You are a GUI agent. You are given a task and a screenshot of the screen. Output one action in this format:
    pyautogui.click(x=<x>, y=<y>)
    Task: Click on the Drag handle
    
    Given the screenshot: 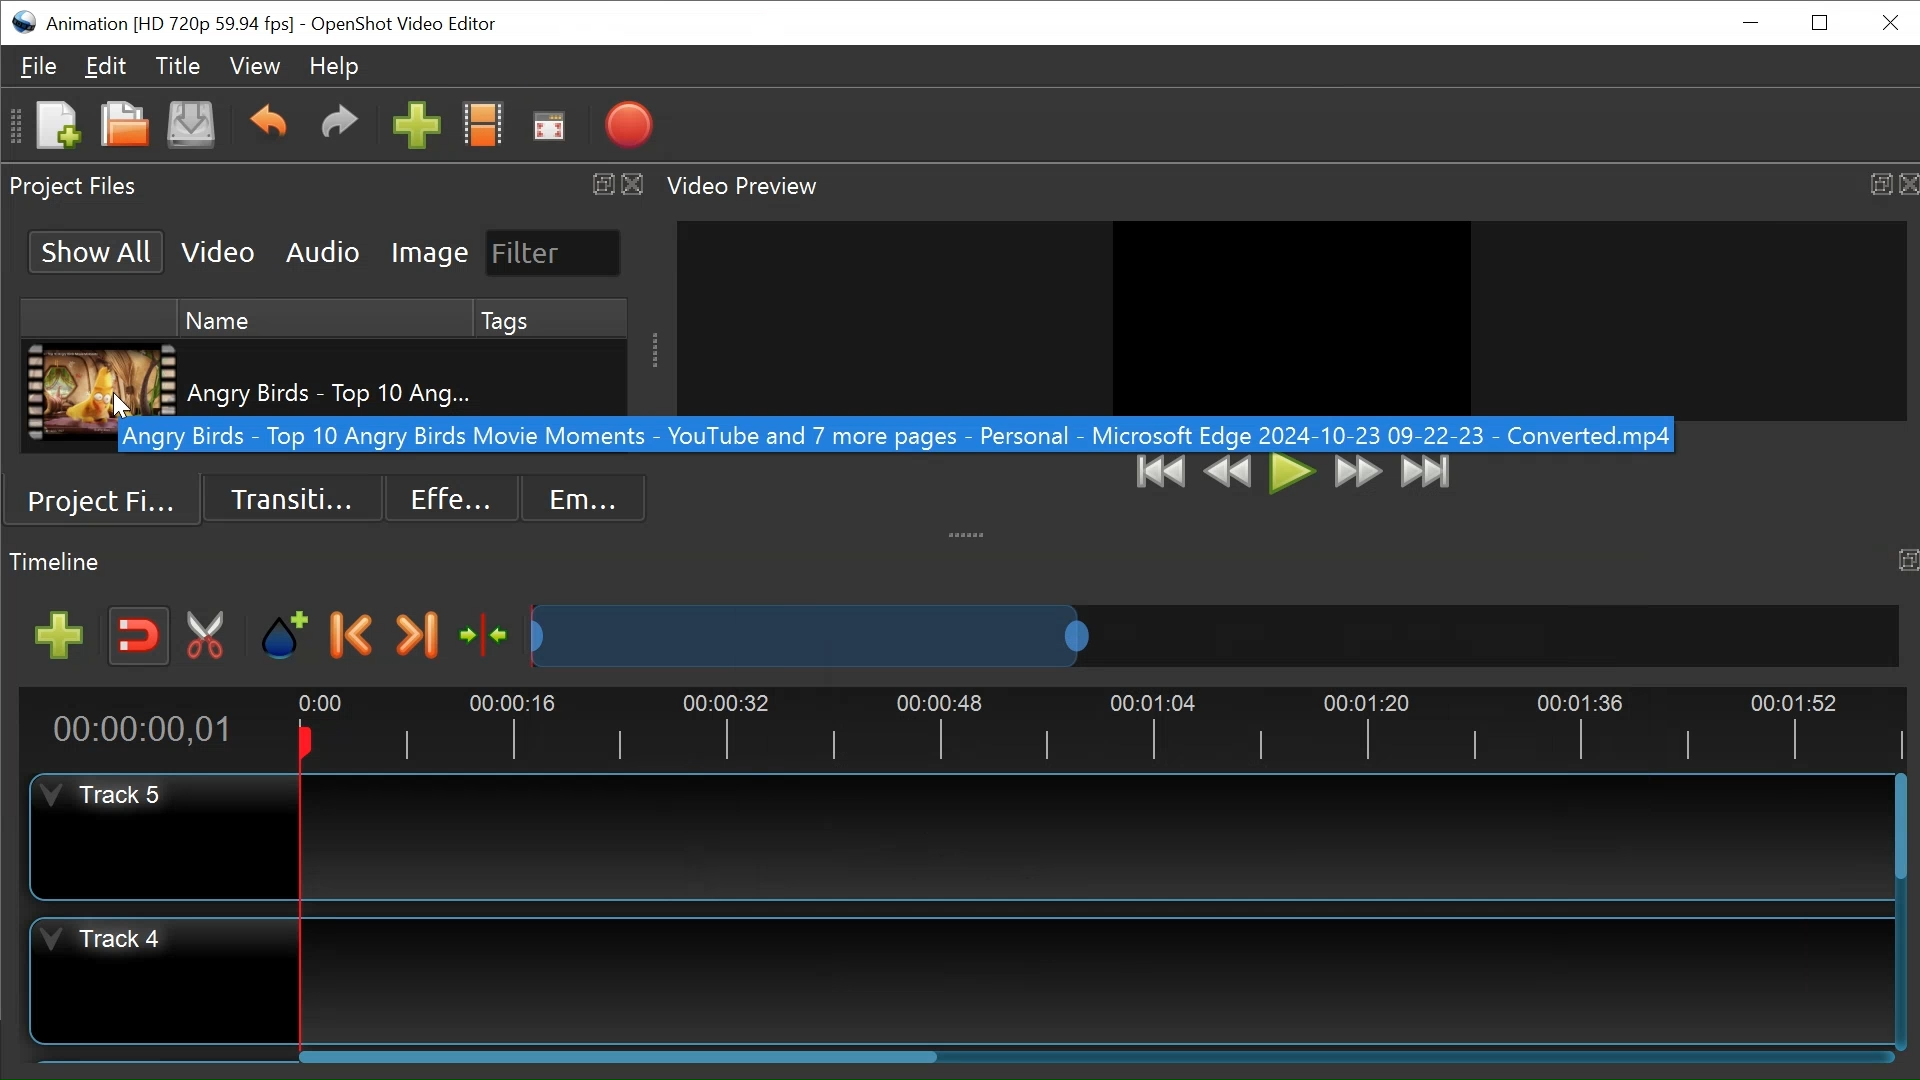 What is the action you would take?
    pyautogui.click(x=970, y=531)
    